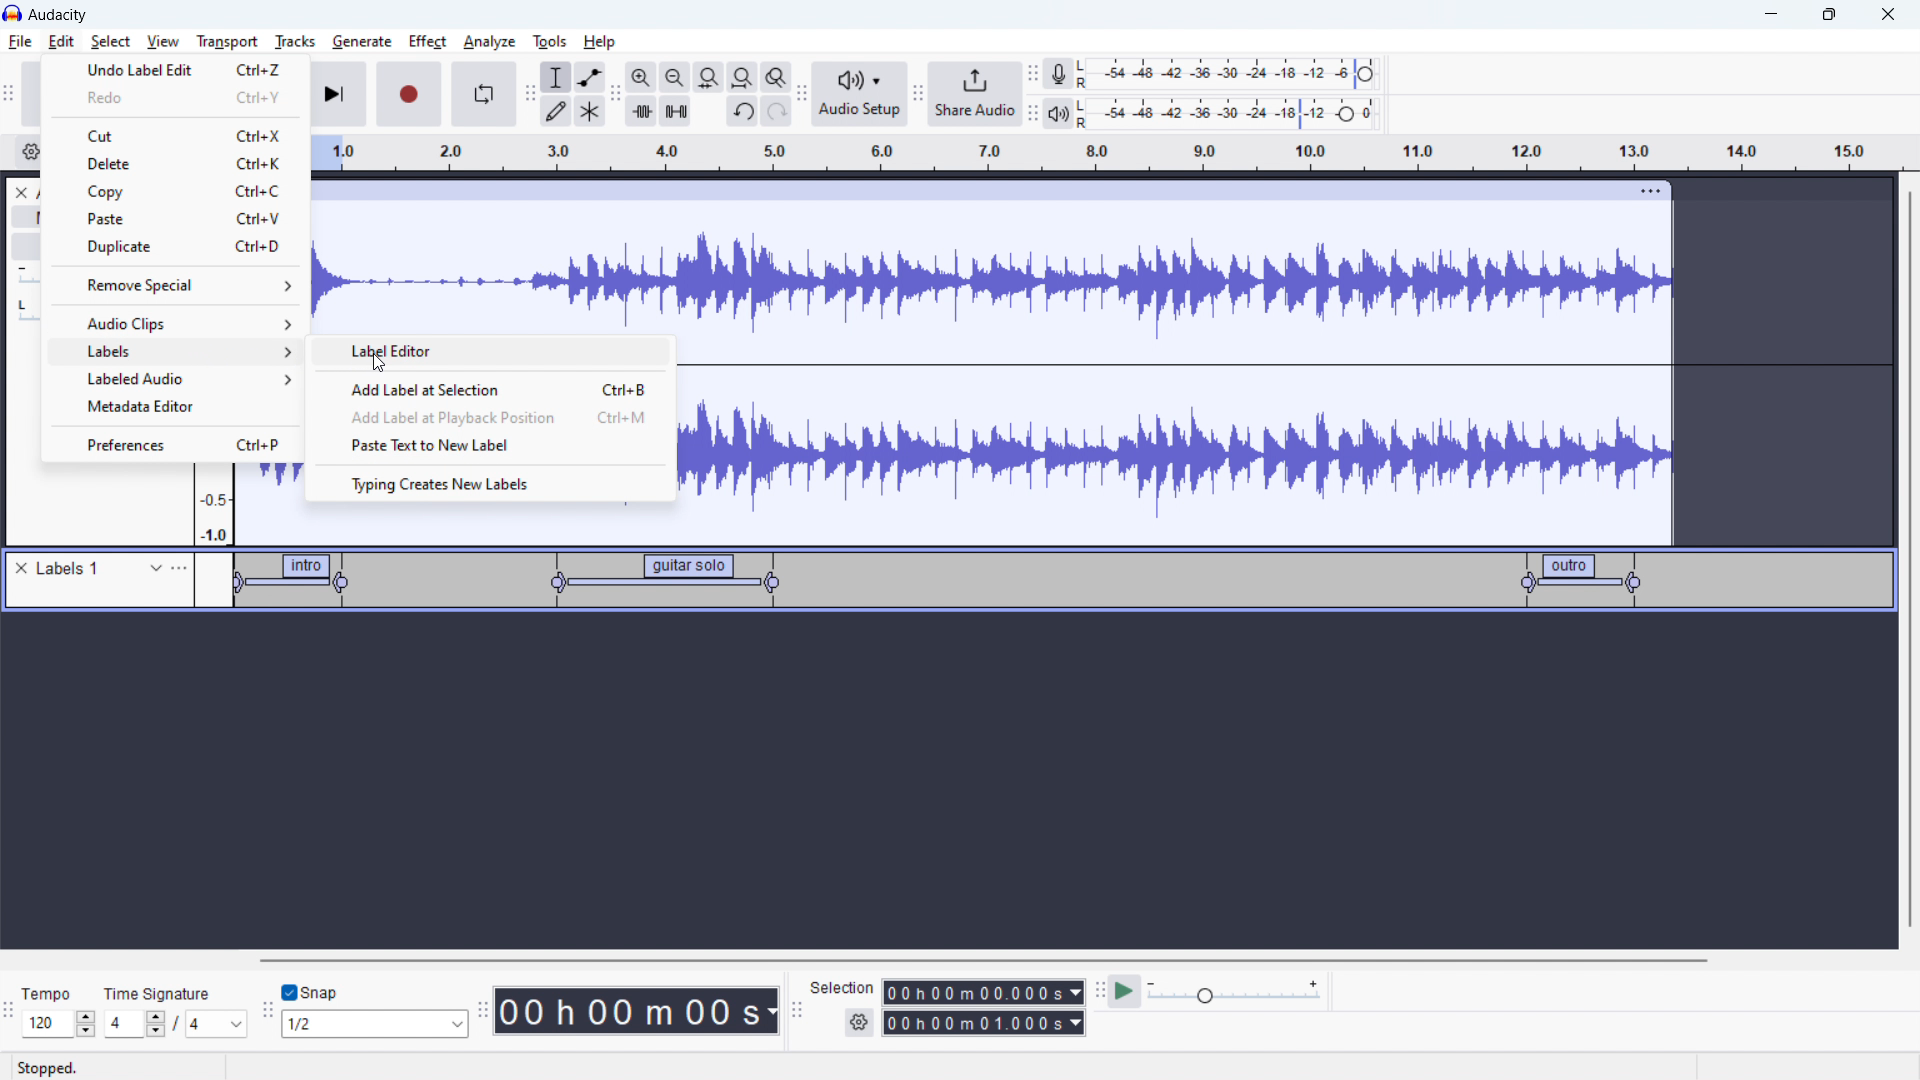  I want to click on Label editor, so click(396, 352).